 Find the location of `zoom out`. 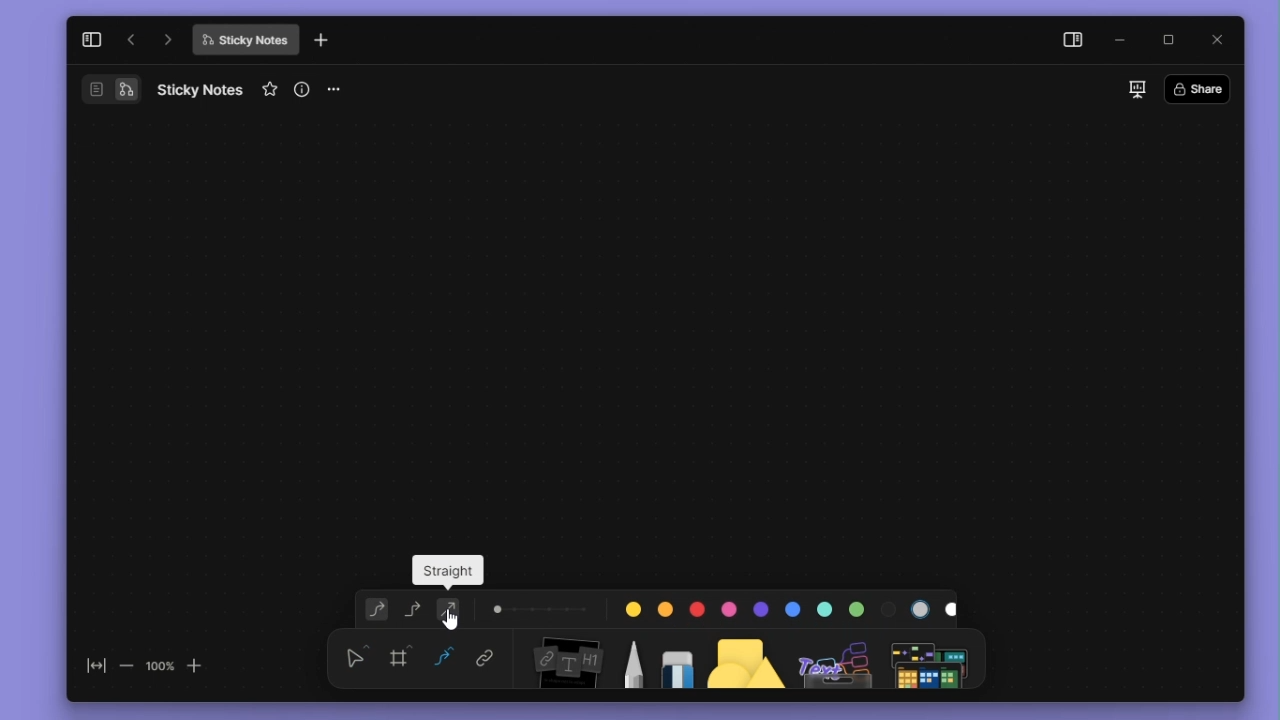

zoom out is located at coordinates (125, 665).